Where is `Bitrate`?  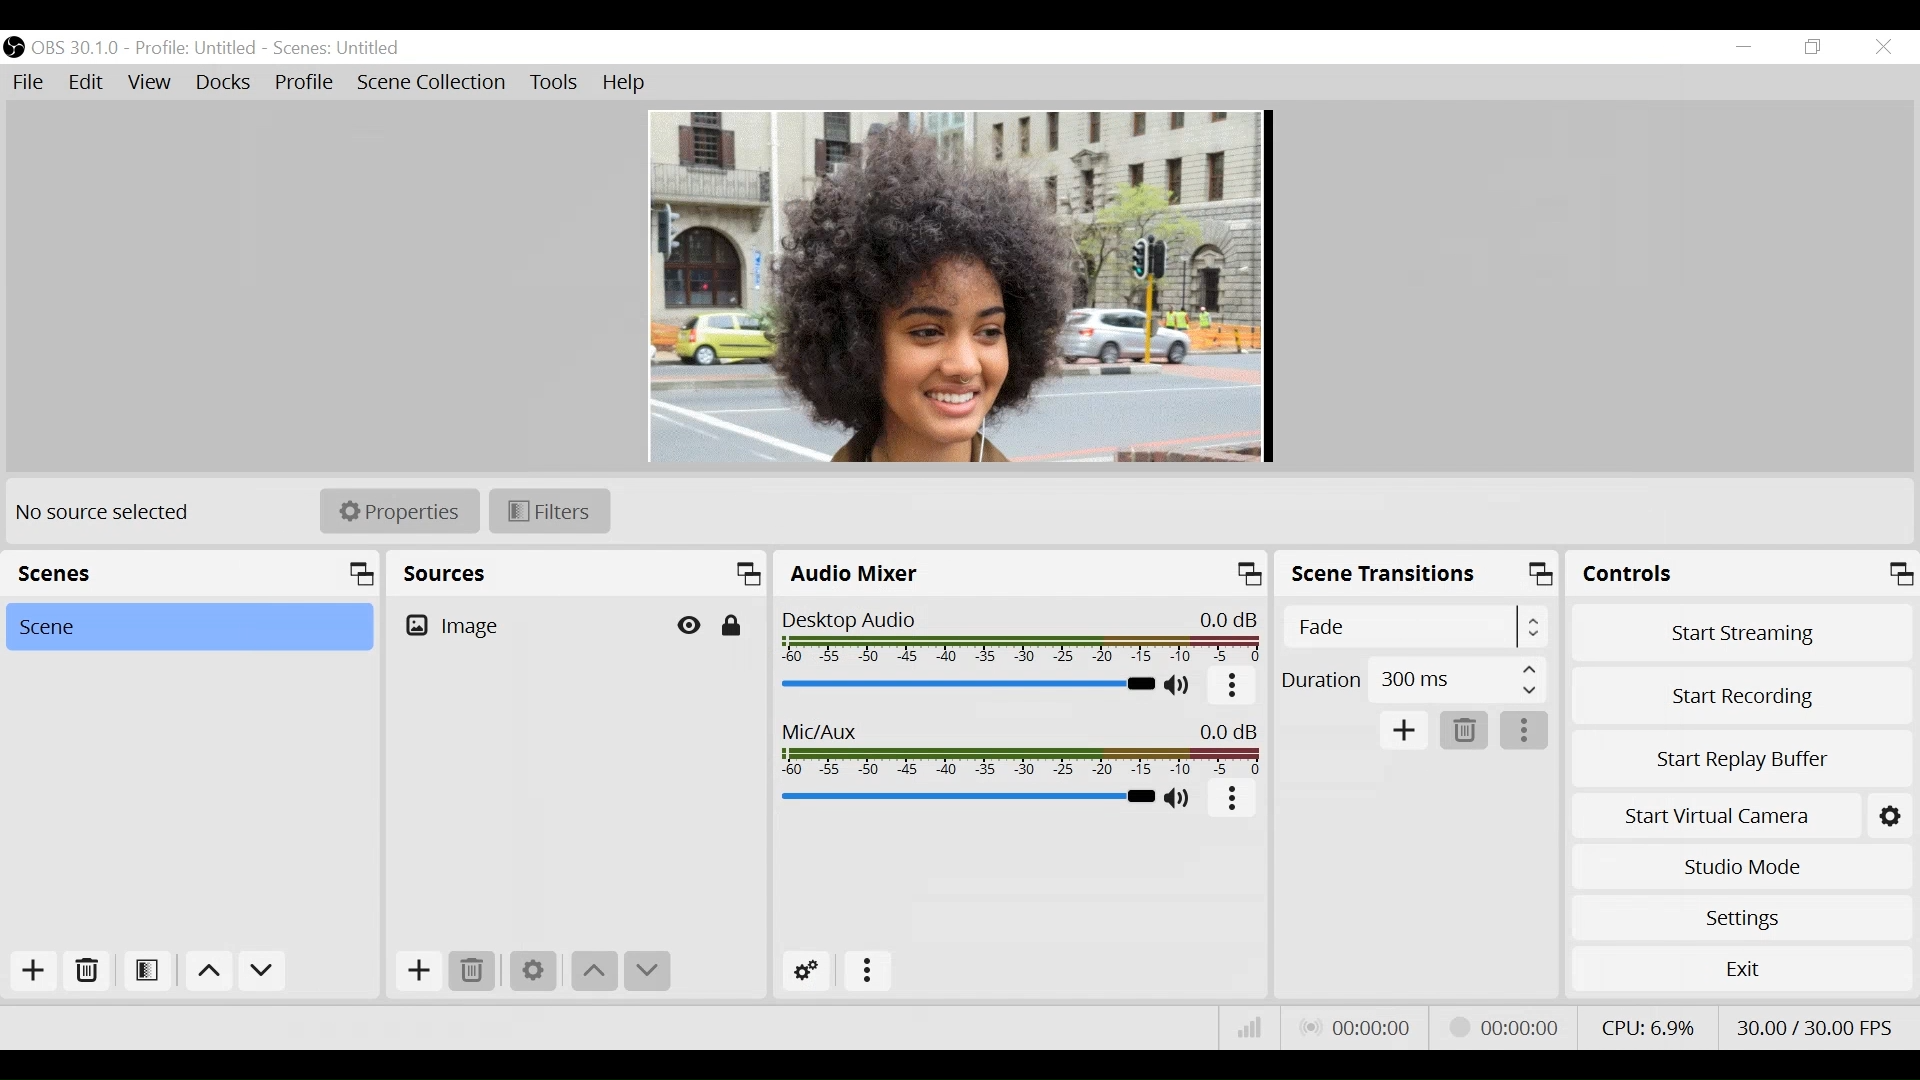
Bitrate is located at coordinates (1253, 1026).